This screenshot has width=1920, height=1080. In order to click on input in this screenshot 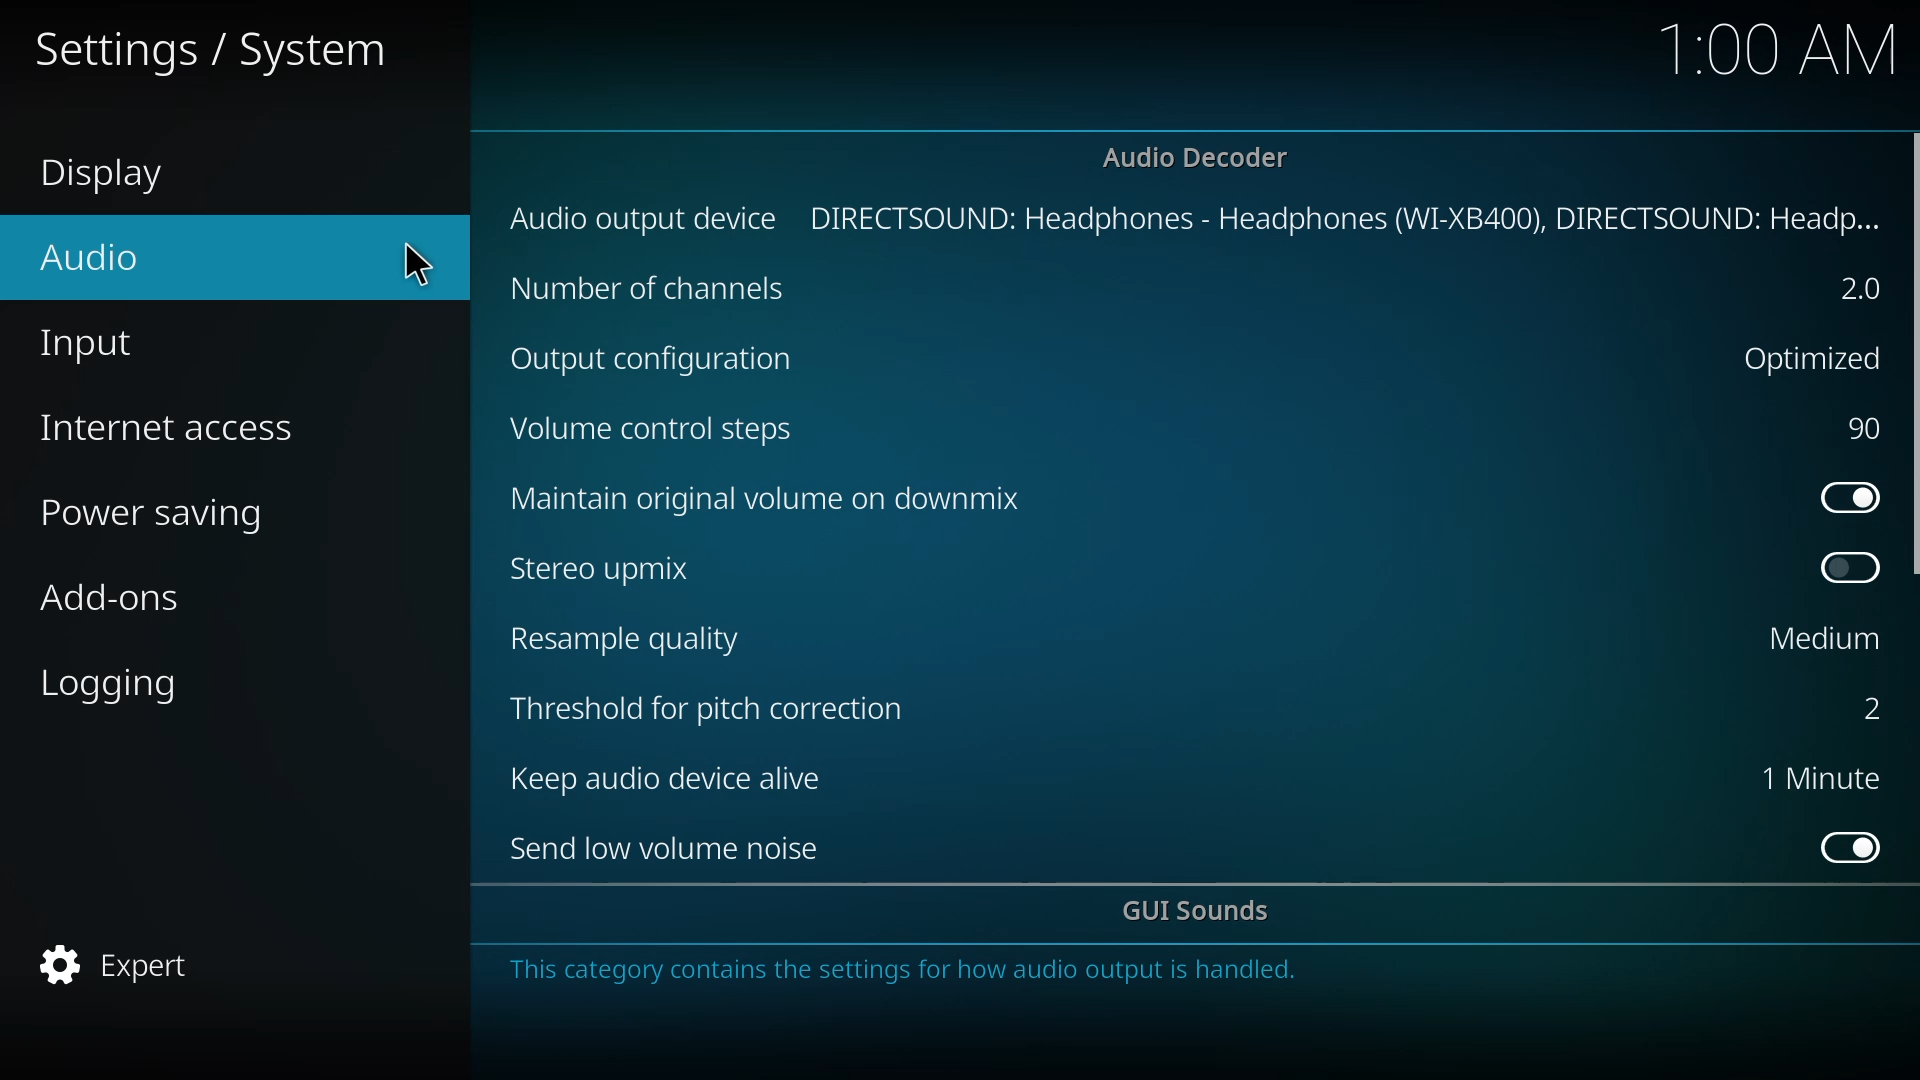, I will do `click(100, 339)`.